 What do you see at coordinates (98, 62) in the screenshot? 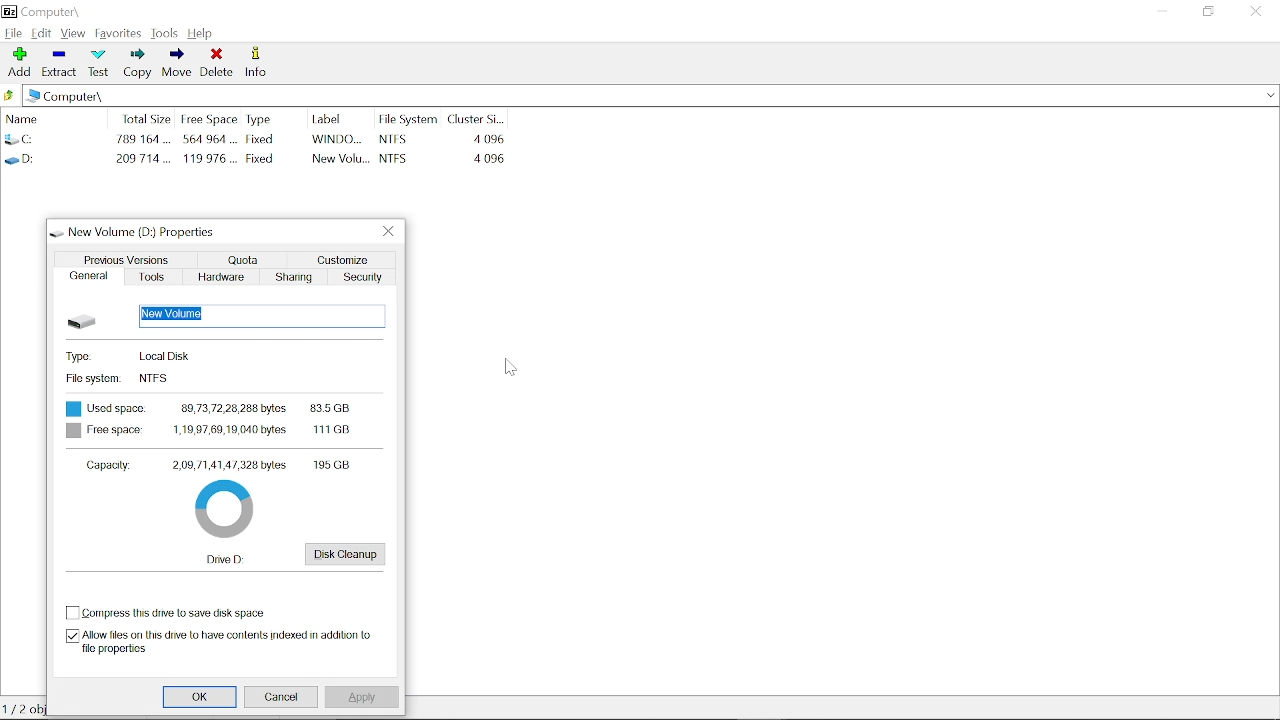
I see `test` at bounding box center [98, 62].